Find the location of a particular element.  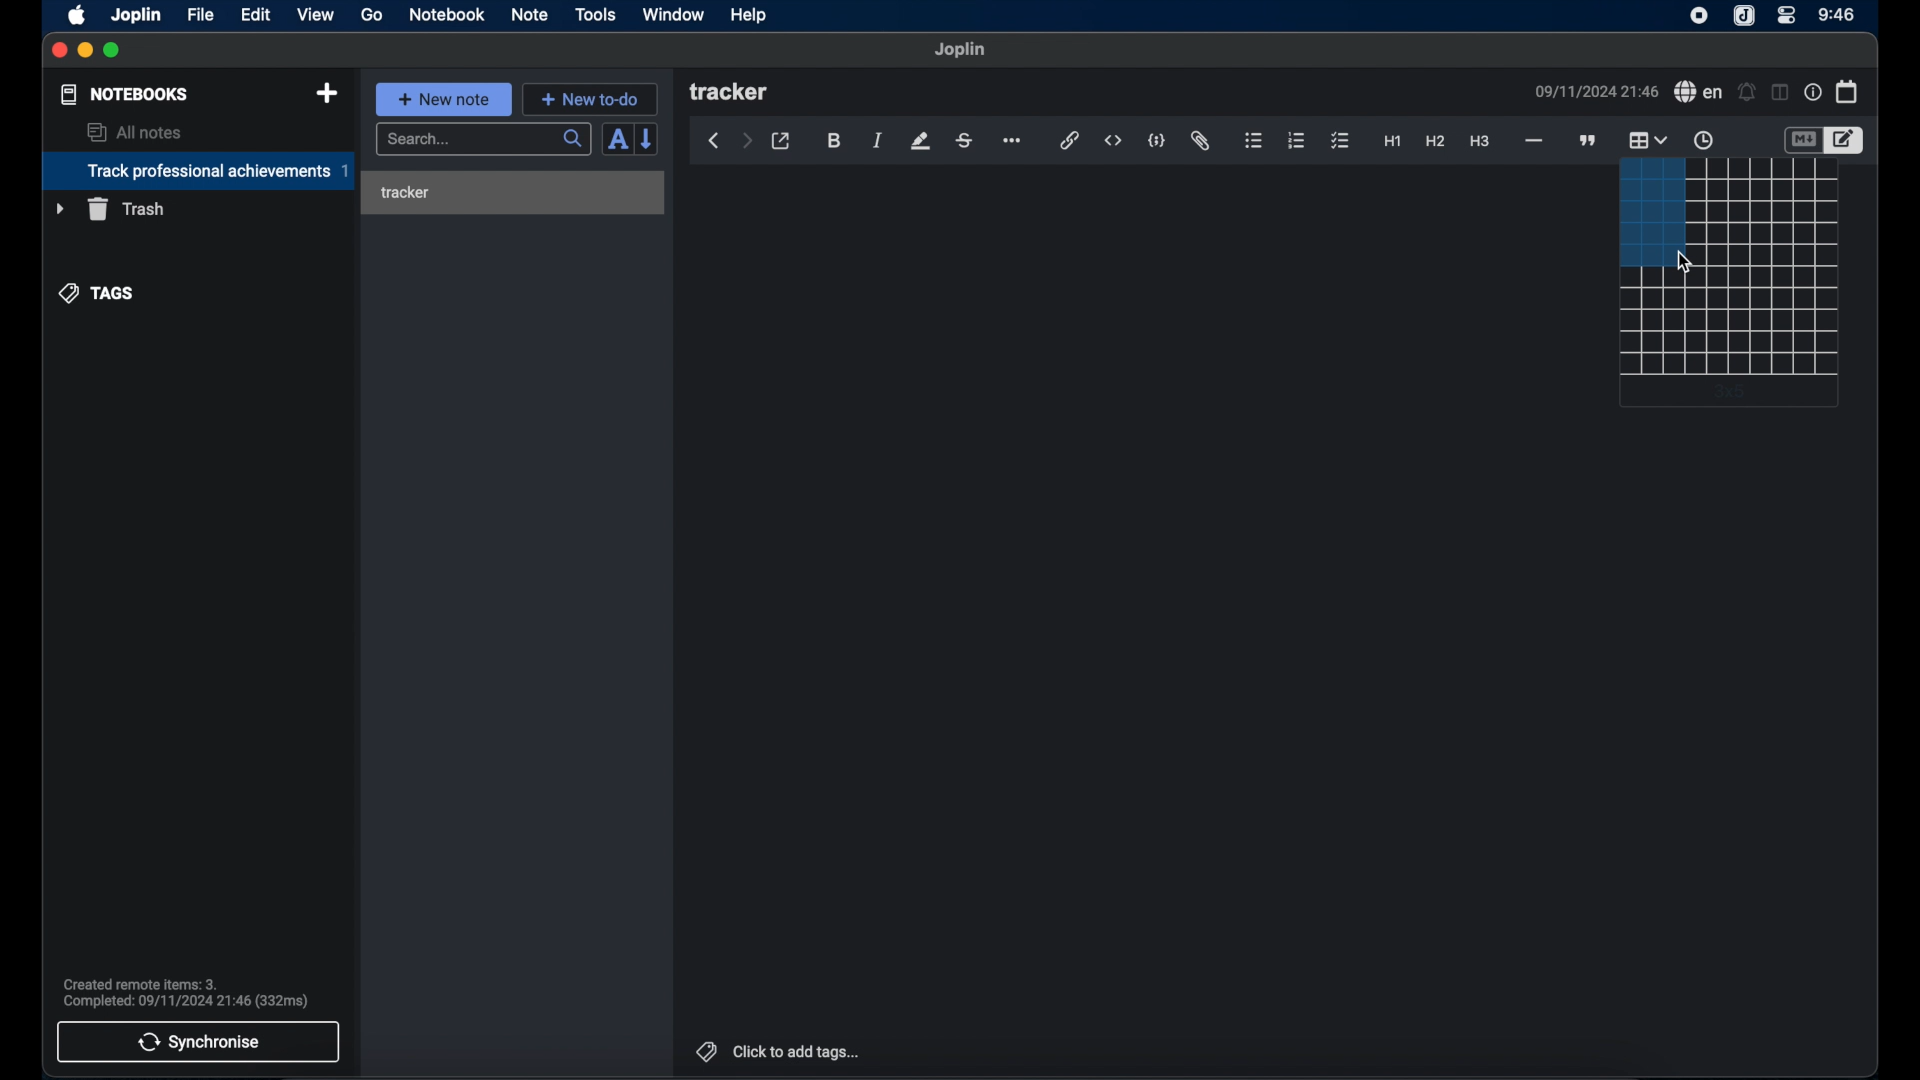

block quote is located at coordinates (1589, 140).